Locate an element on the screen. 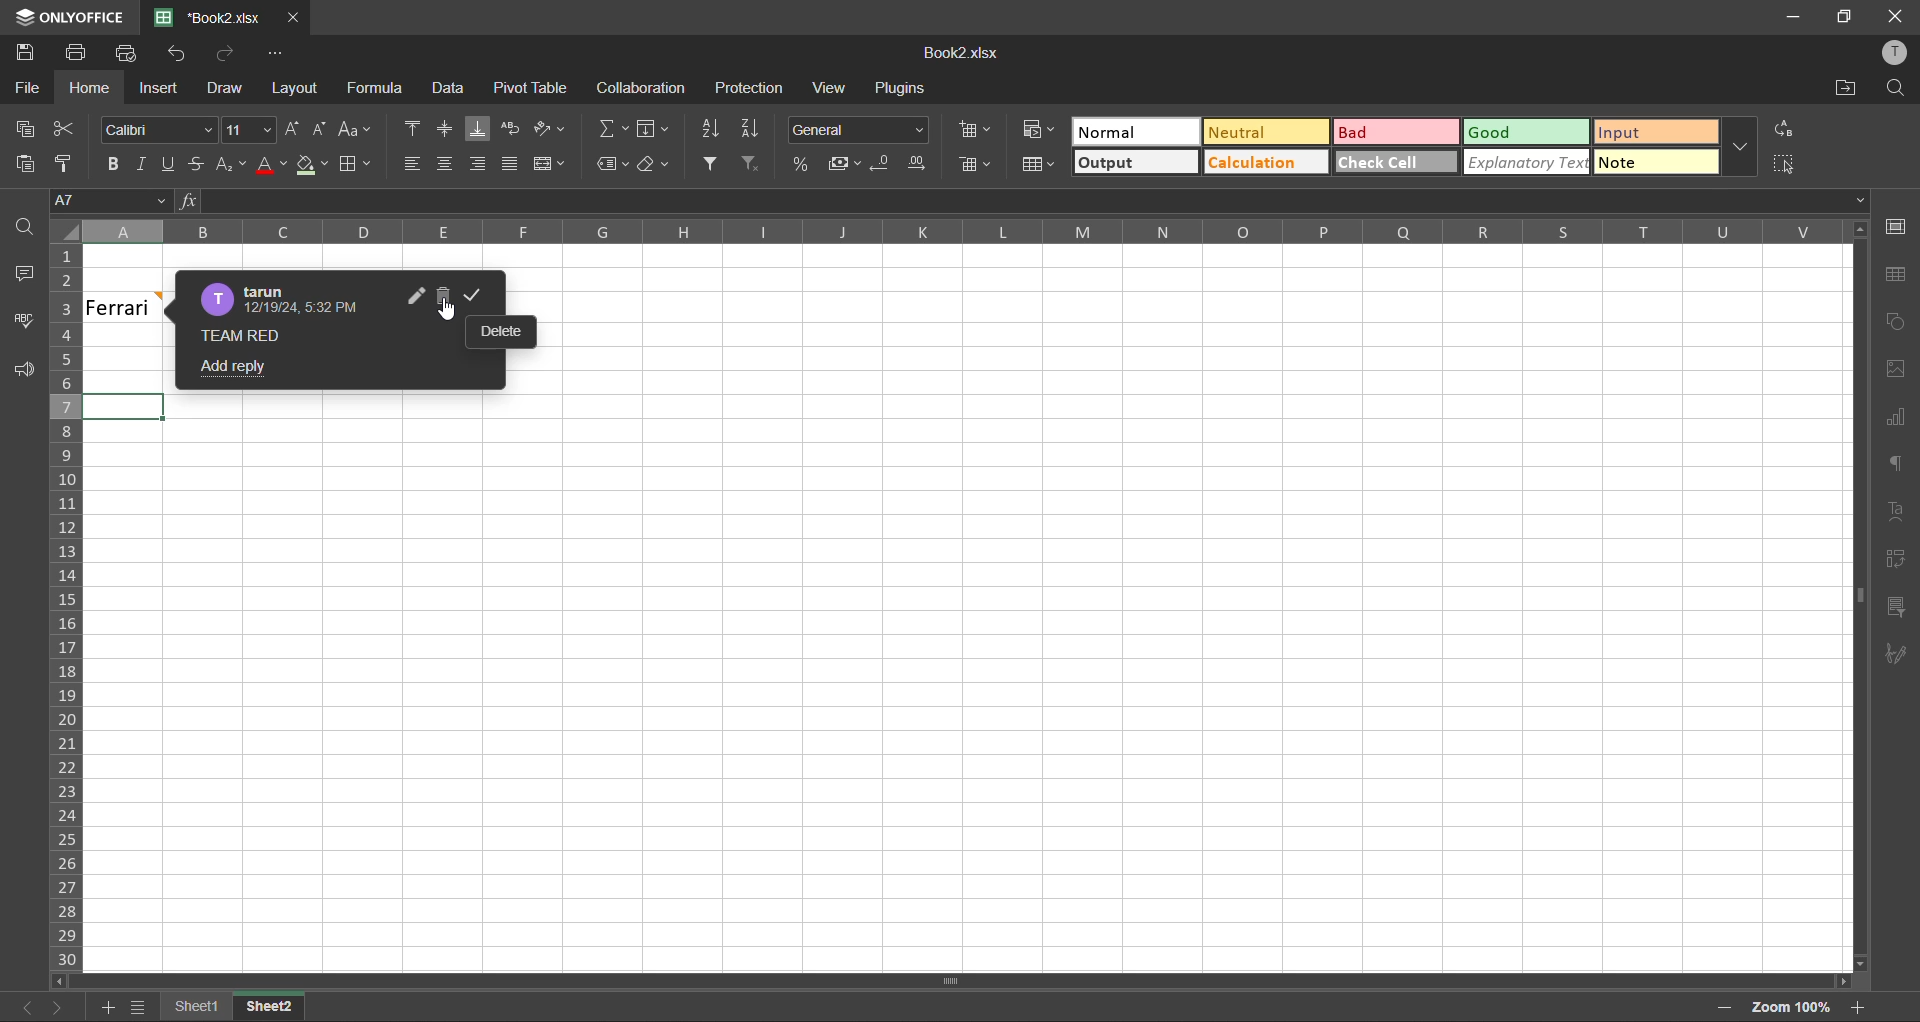 This screenshot has width=1920, height=1022. bad is located at coordinates (1397, 133).